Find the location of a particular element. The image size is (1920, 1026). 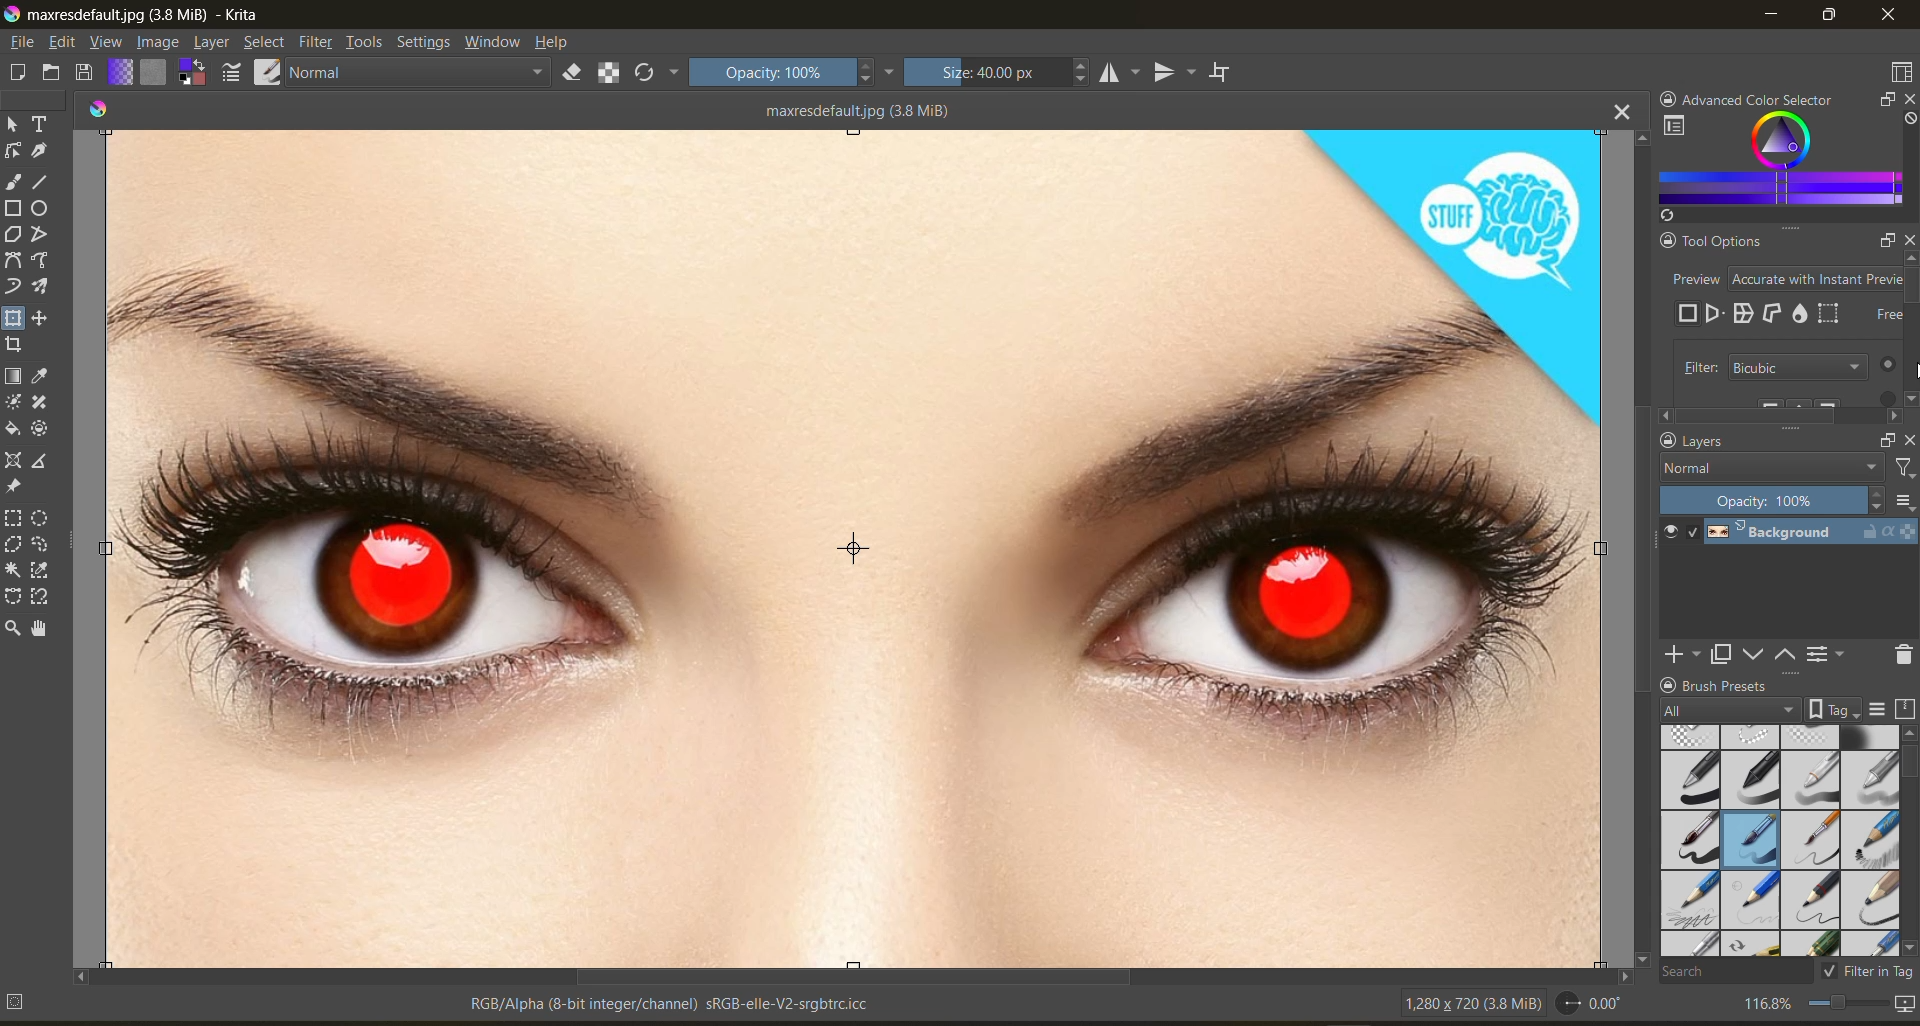

tool is located at coordinates (40, 152).